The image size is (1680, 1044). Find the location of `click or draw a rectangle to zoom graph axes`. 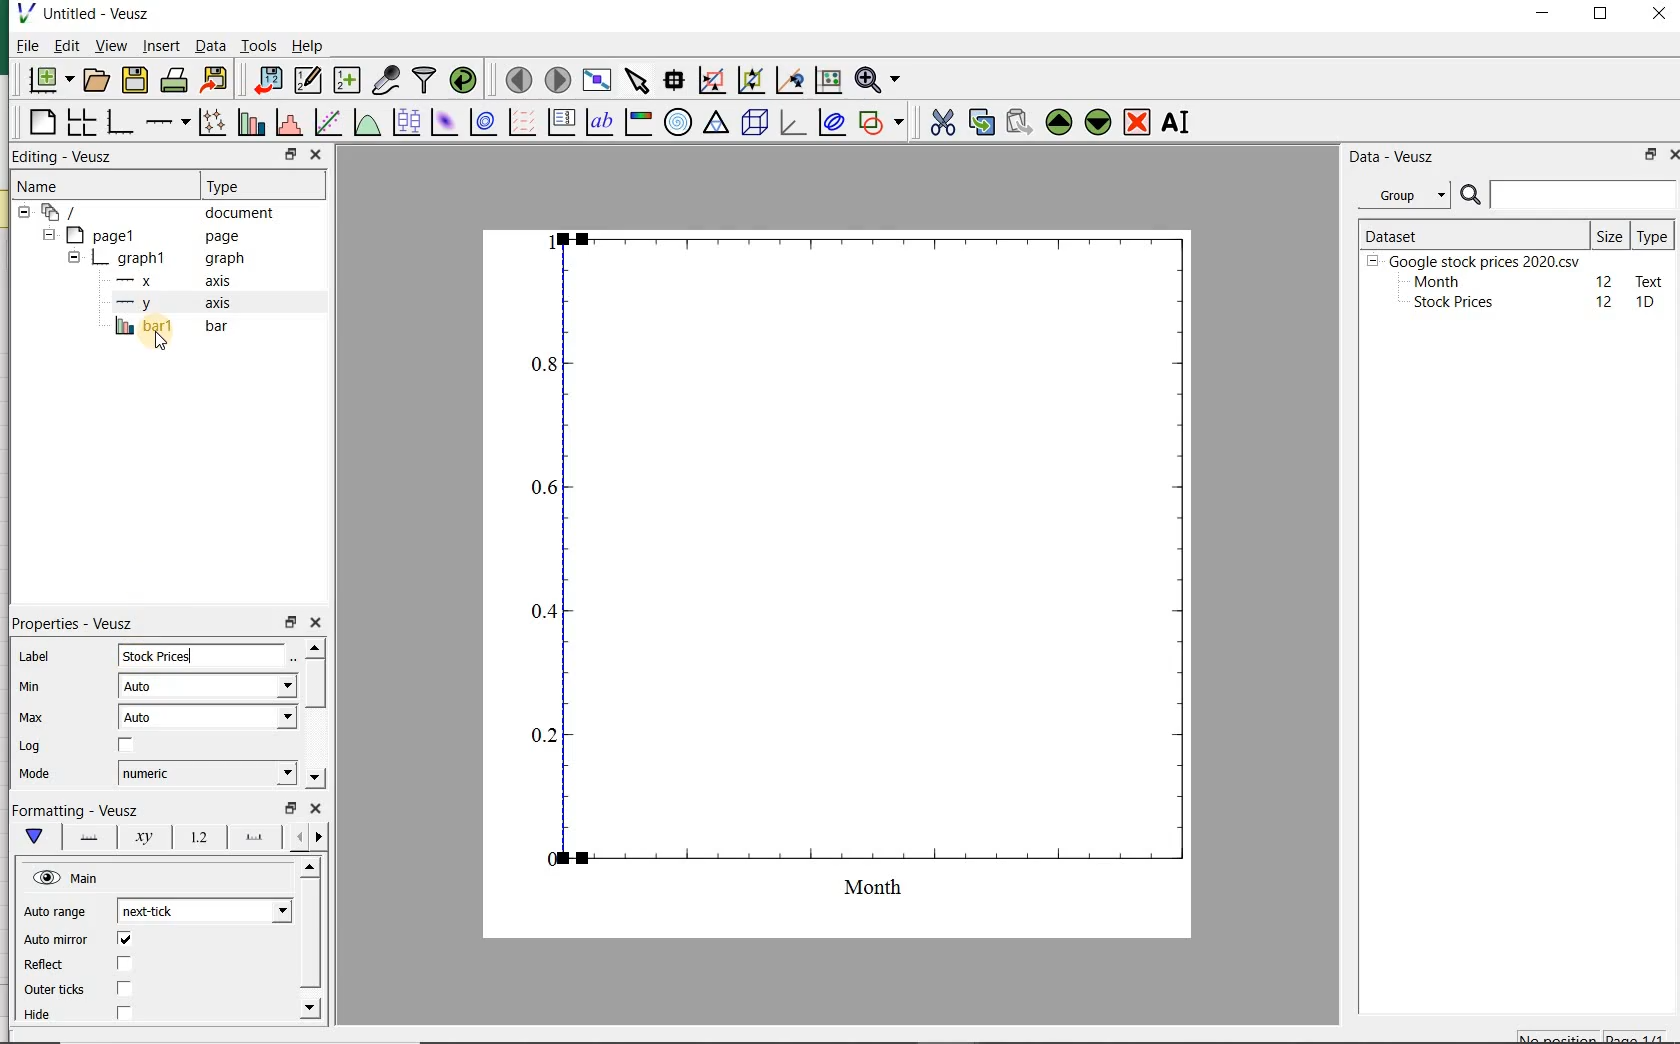

click or draw a rectangle to zoom graph axes is located at coordinates (711, 80).